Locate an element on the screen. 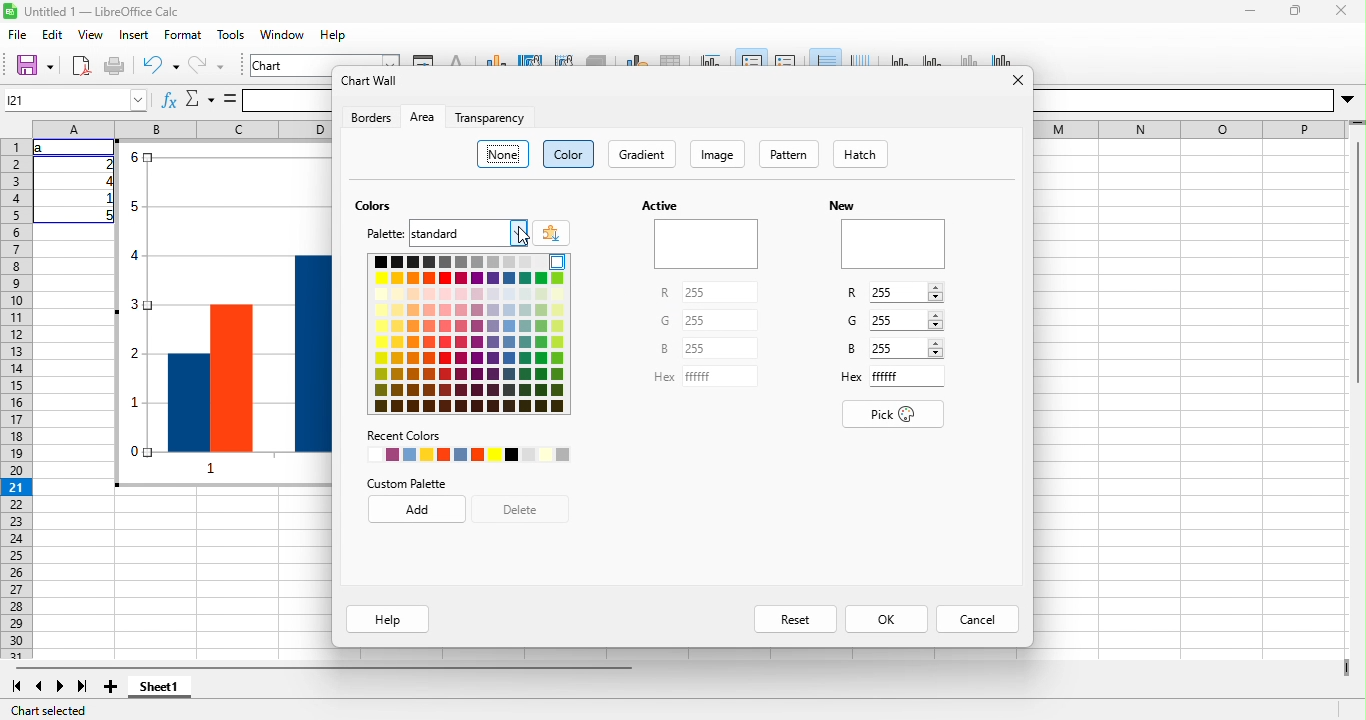 This screenshot has height=720, width=1366. print is located at coordinates (114, 66).